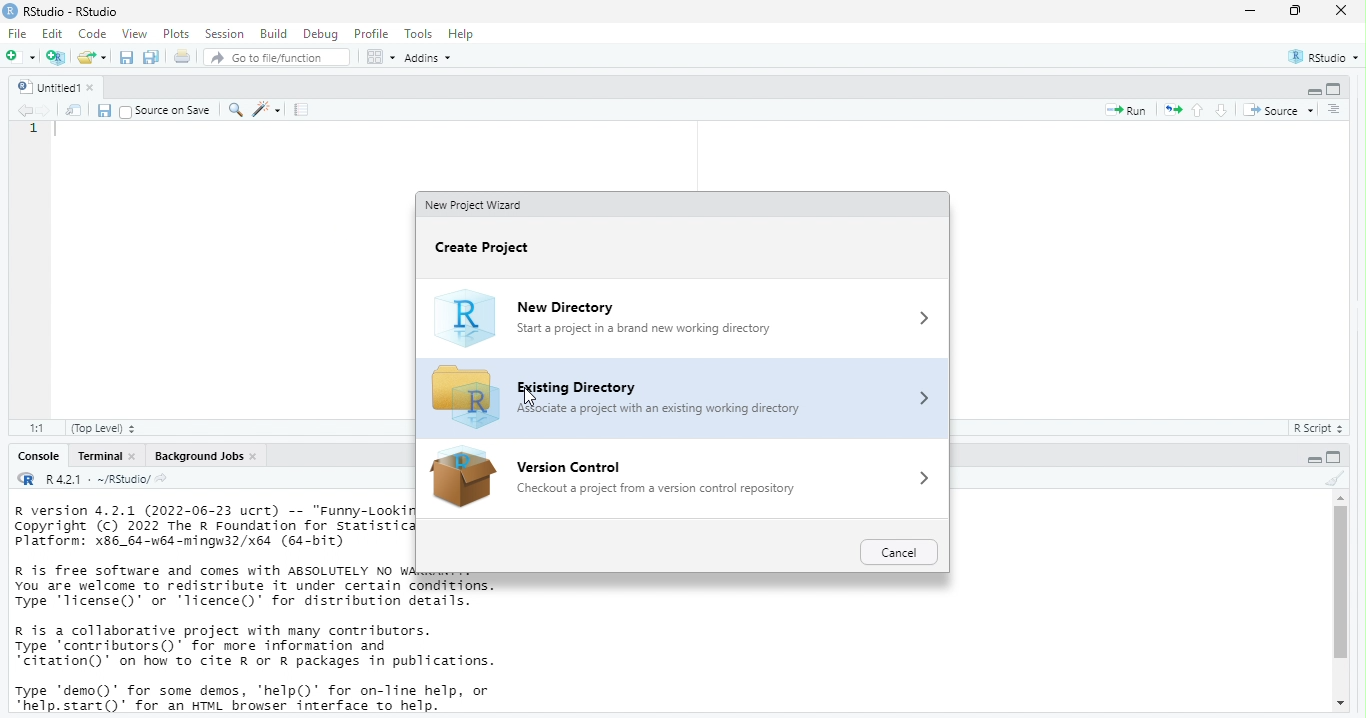  I want to click on Create project, so click(477, 247).